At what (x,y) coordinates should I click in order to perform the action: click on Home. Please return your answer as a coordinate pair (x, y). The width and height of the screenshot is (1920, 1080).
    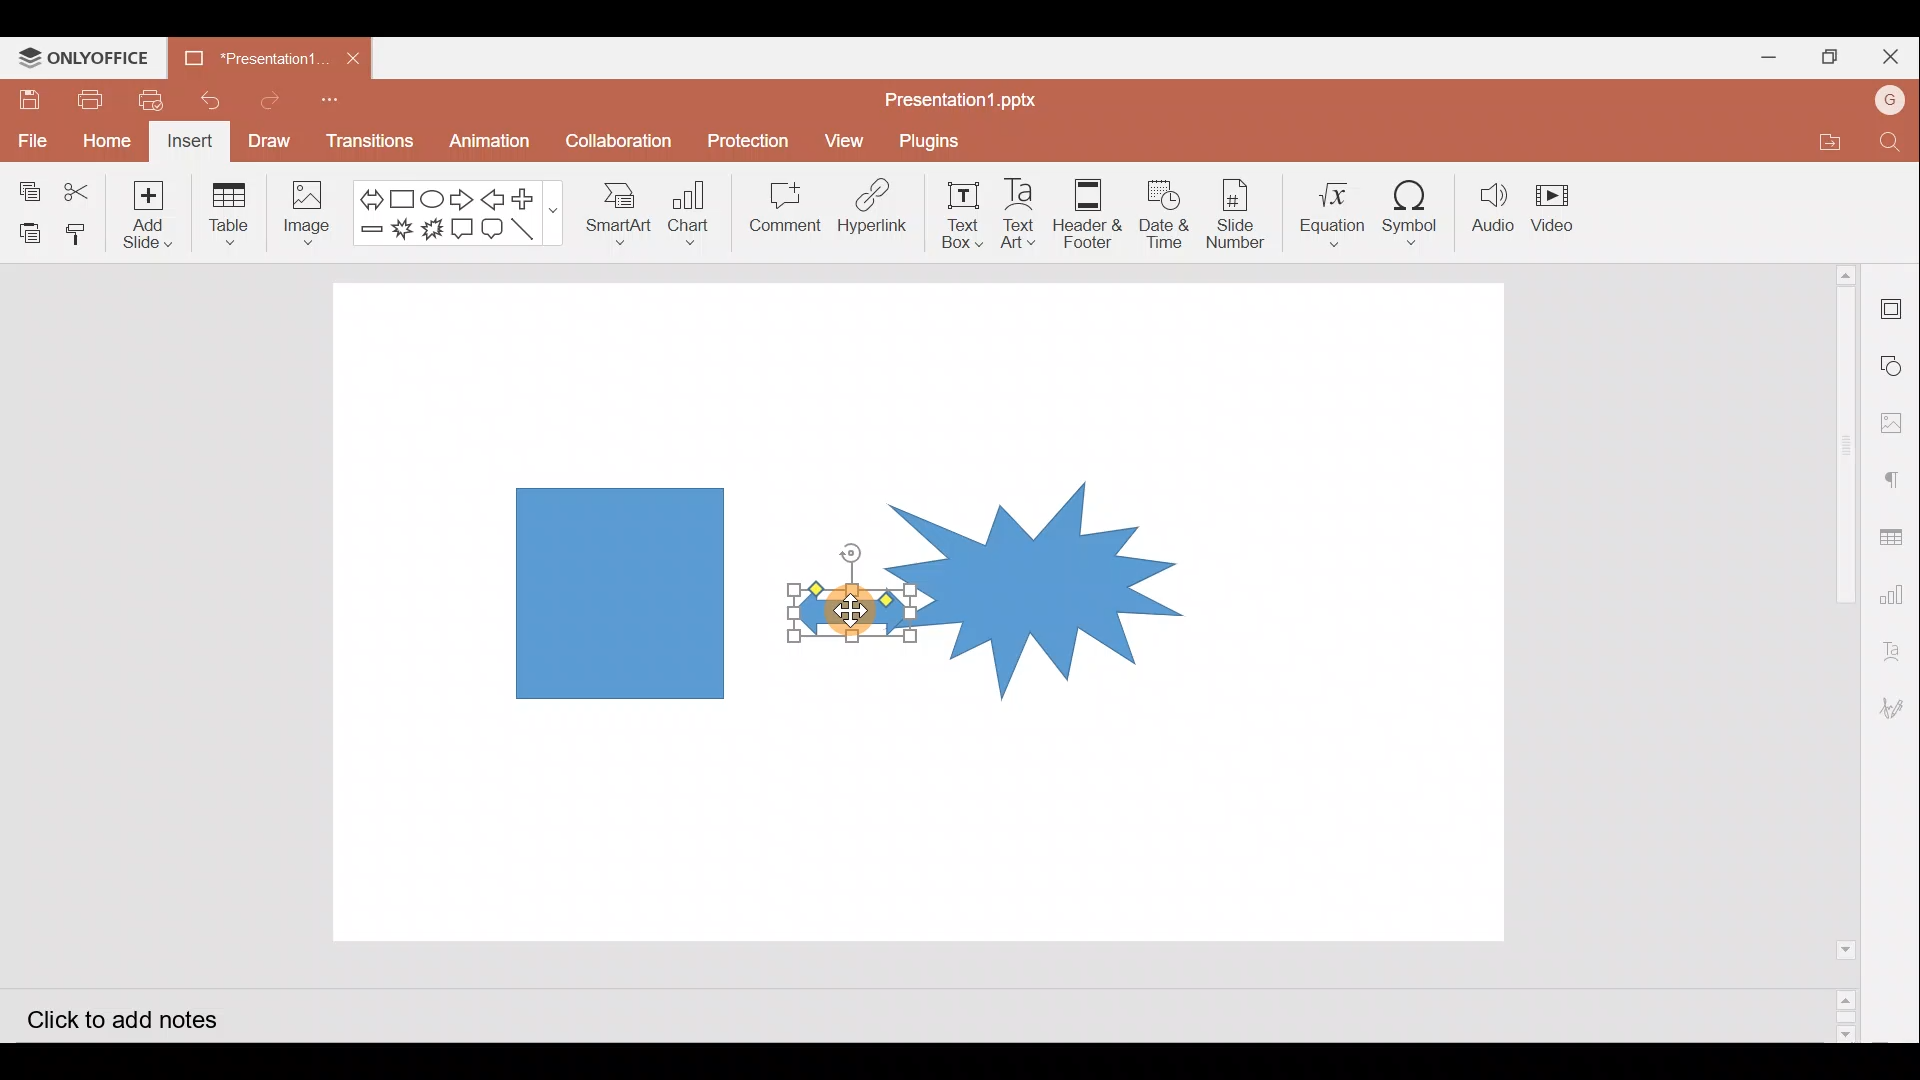
    Looking at the image, I should click on (106, 143).